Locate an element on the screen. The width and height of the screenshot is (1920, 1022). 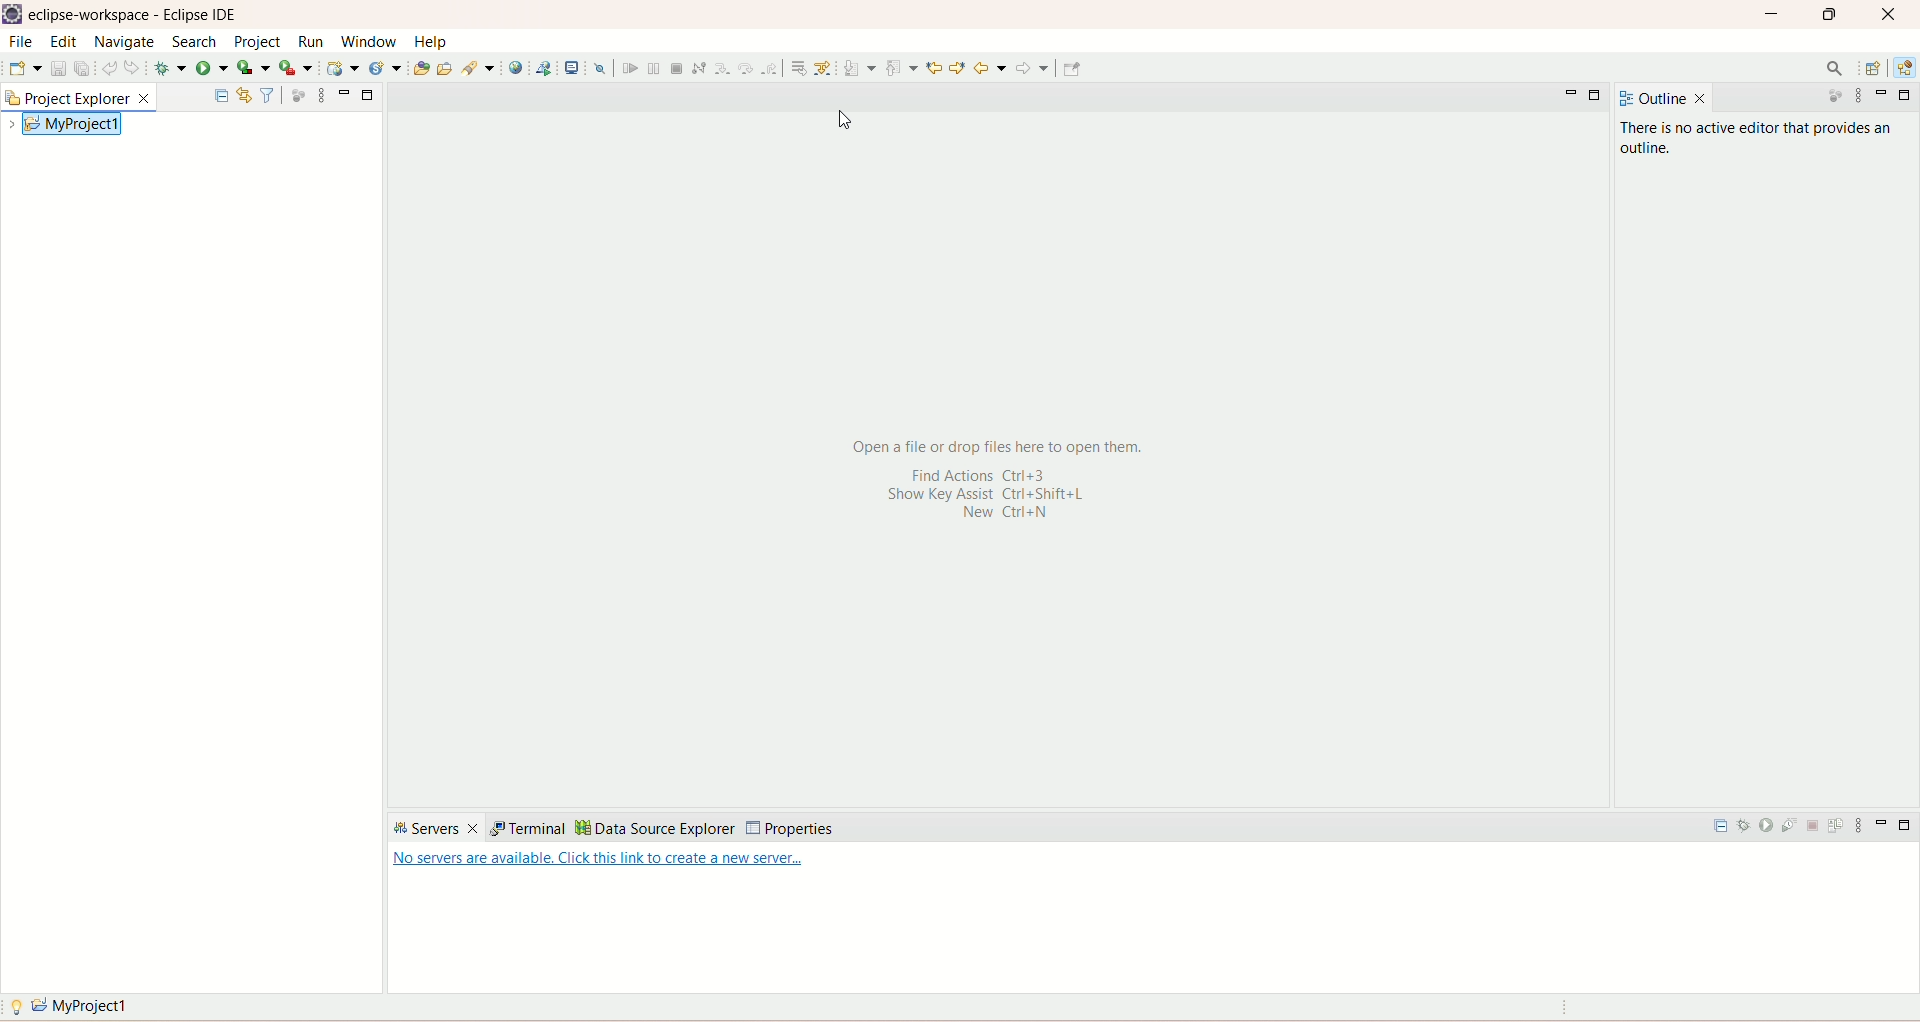
outline is located at coordinates (1666, 98).